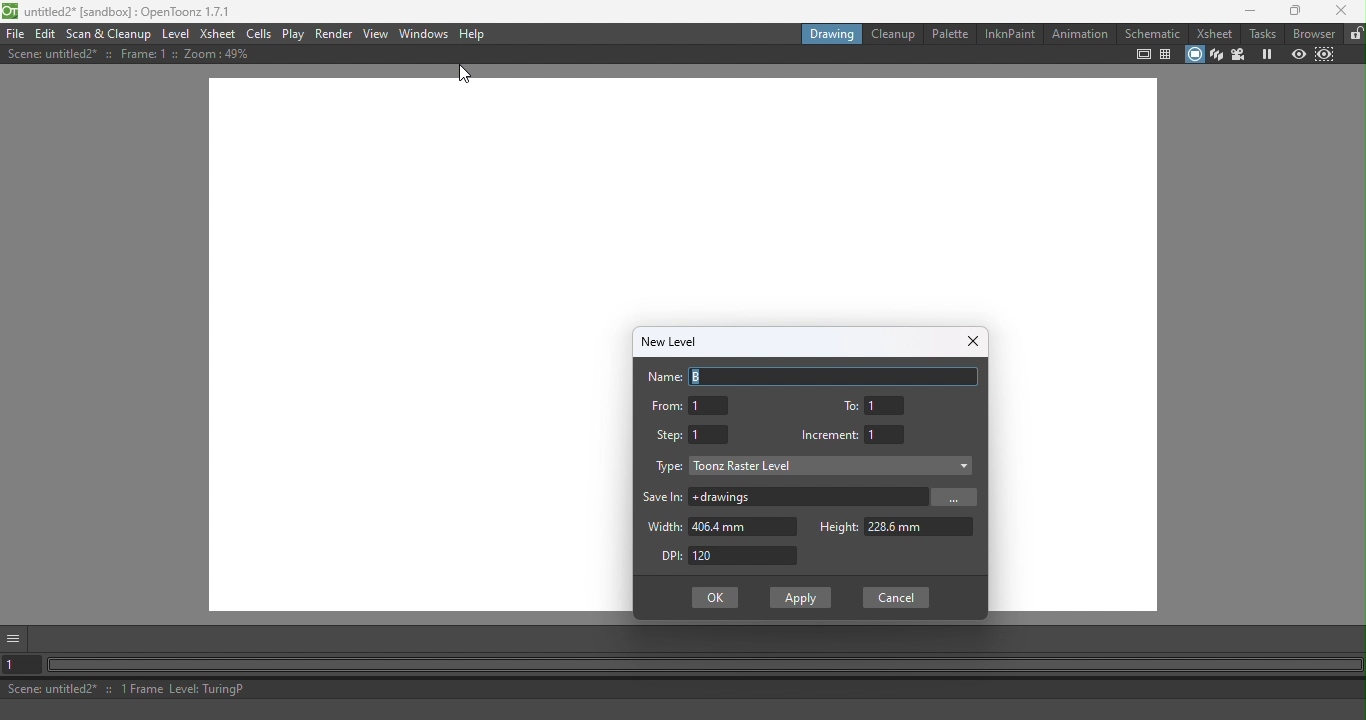 The image size is (1366, 720). Describe the element at coordinates (1142, 54) in the screenshot. I see `Safe area` at that location.